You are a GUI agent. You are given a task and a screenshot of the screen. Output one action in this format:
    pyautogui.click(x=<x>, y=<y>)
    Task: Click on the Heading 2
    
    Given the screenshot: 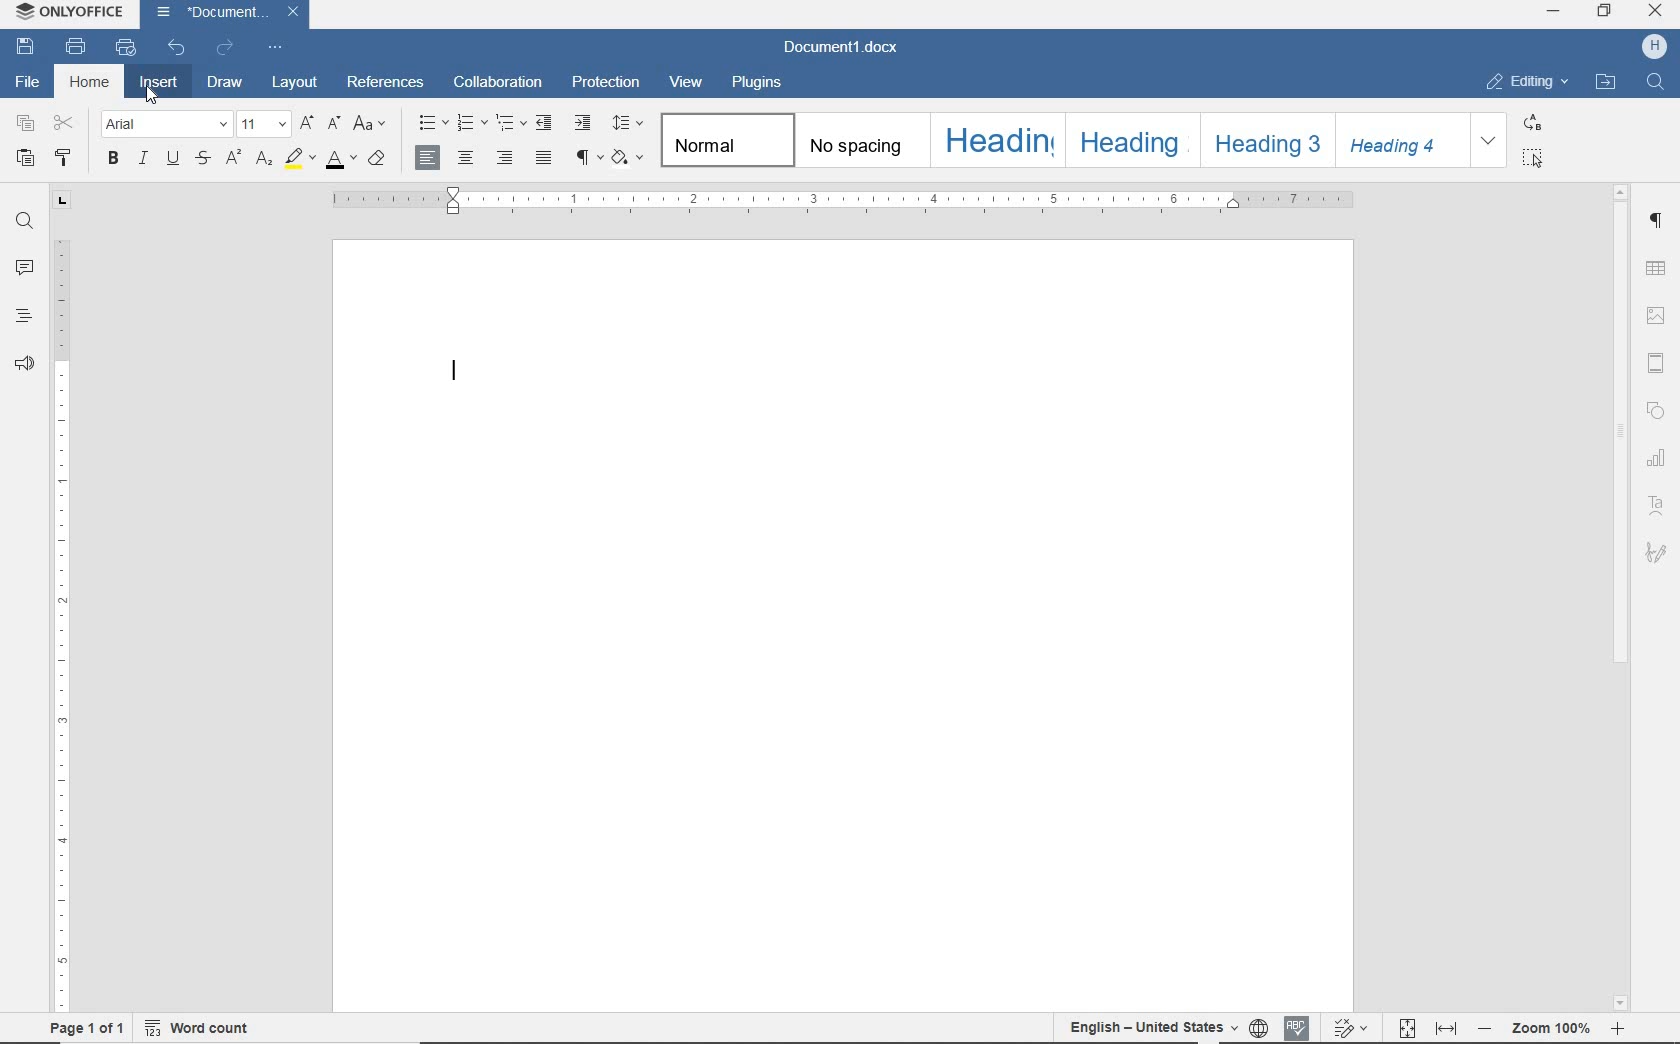 What is the action you would take?
    pyautogui.click(x=1132, y=139)
    